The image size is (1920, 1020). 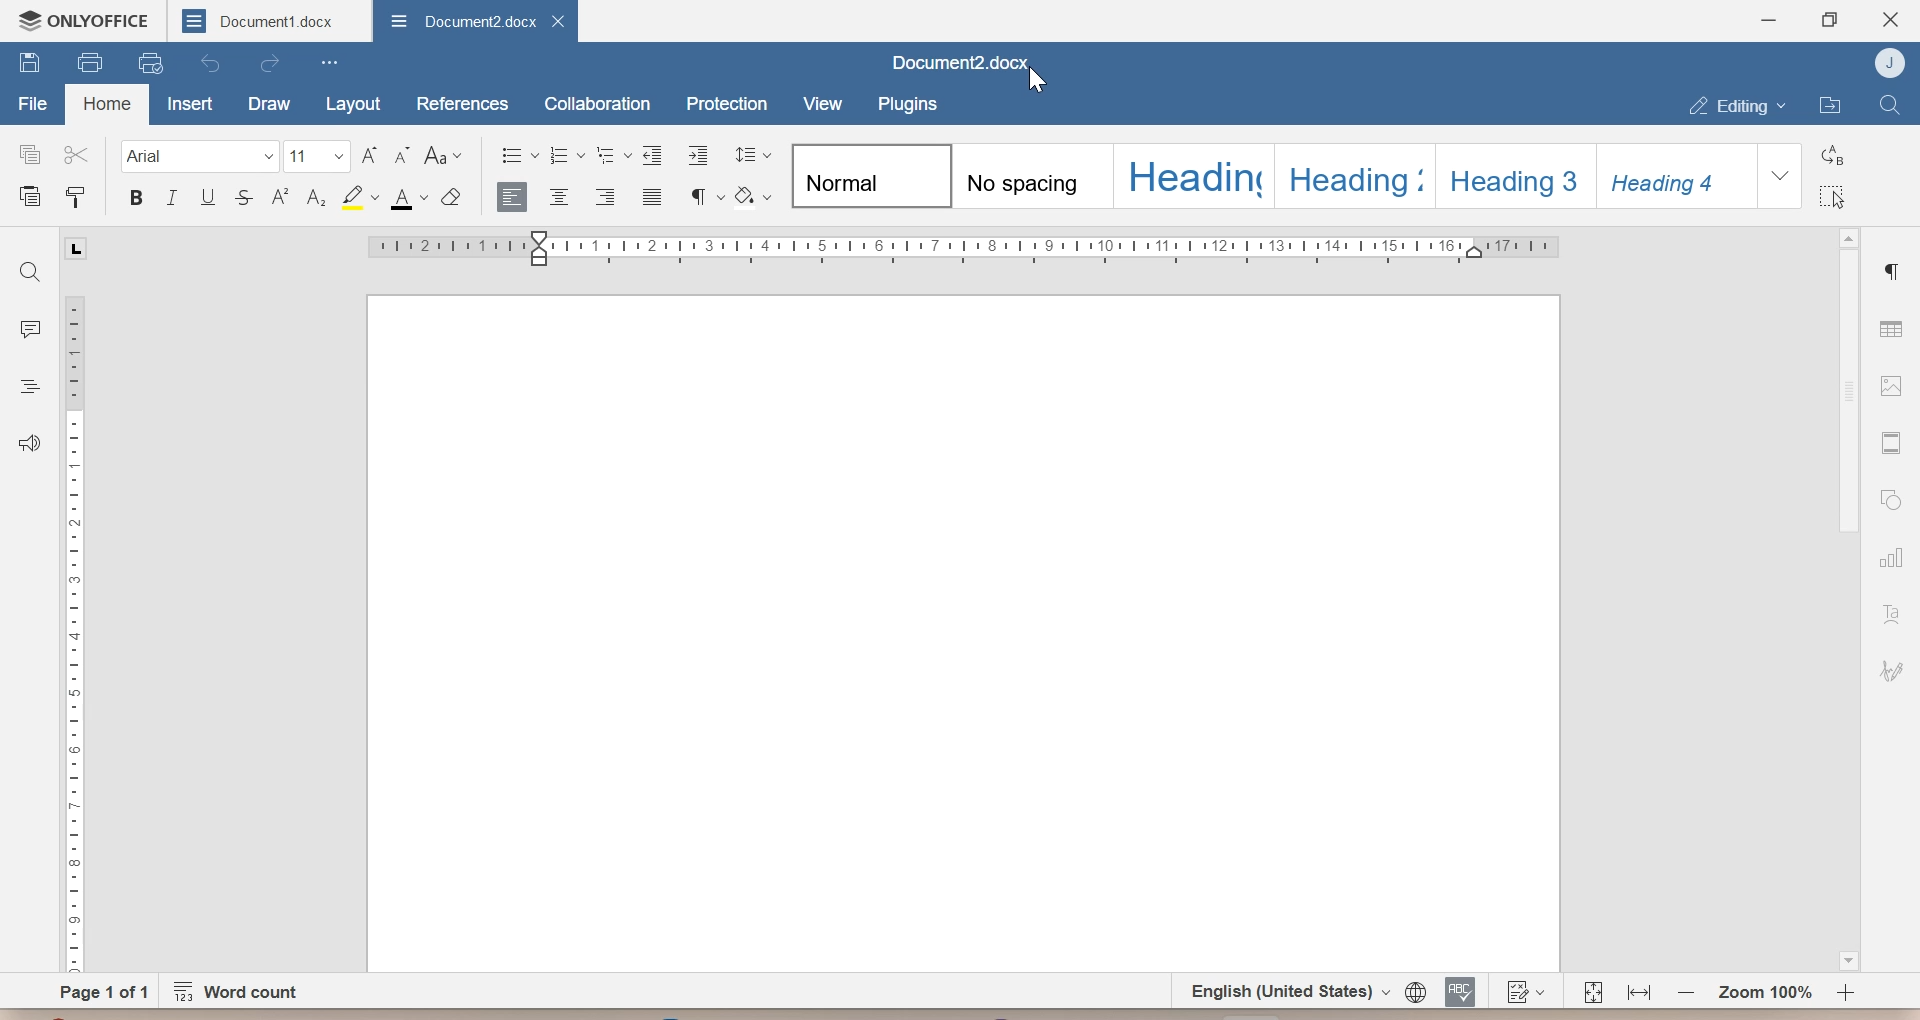 I want to click on  image, so click(x=1891, y=385).